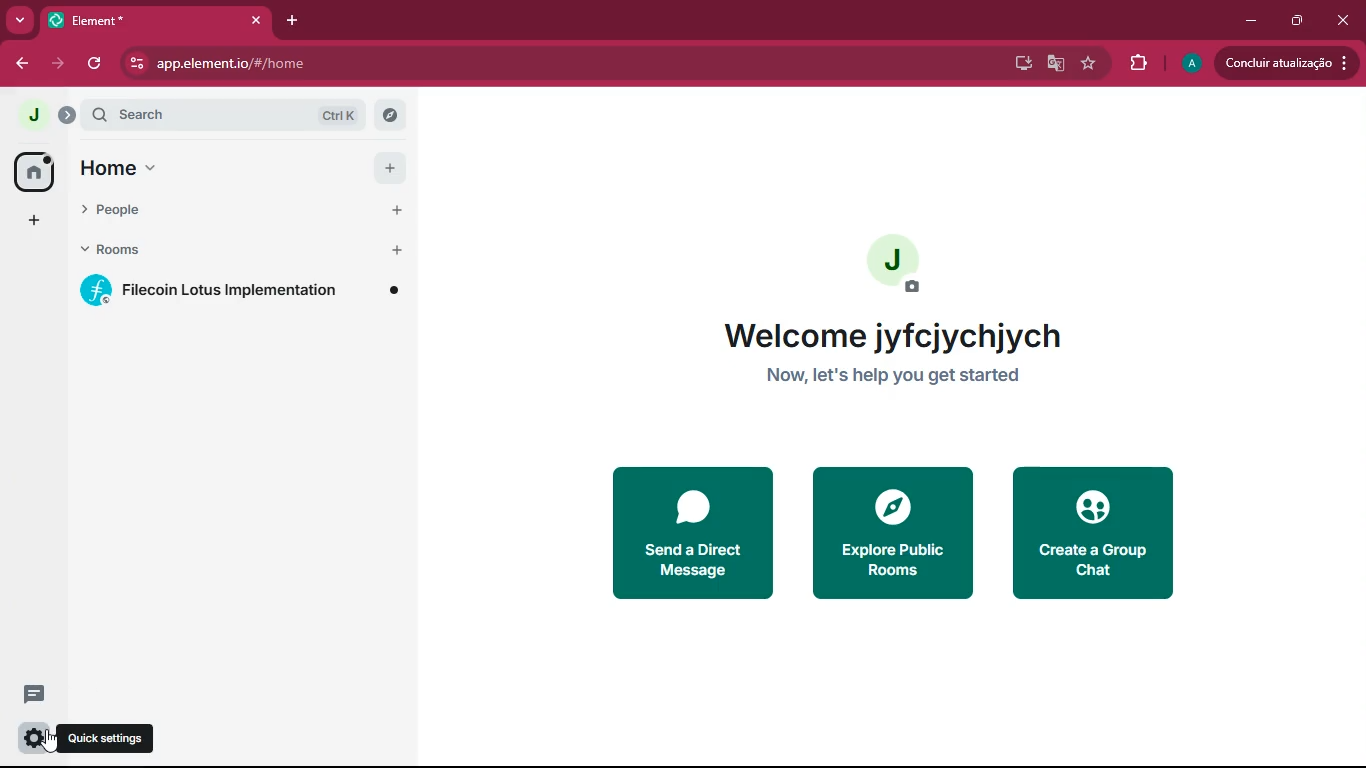 The image size is (1366, 768). Describe the element at coordinates (1190, 64) in the screenshot. I see `profile picture` at that location.